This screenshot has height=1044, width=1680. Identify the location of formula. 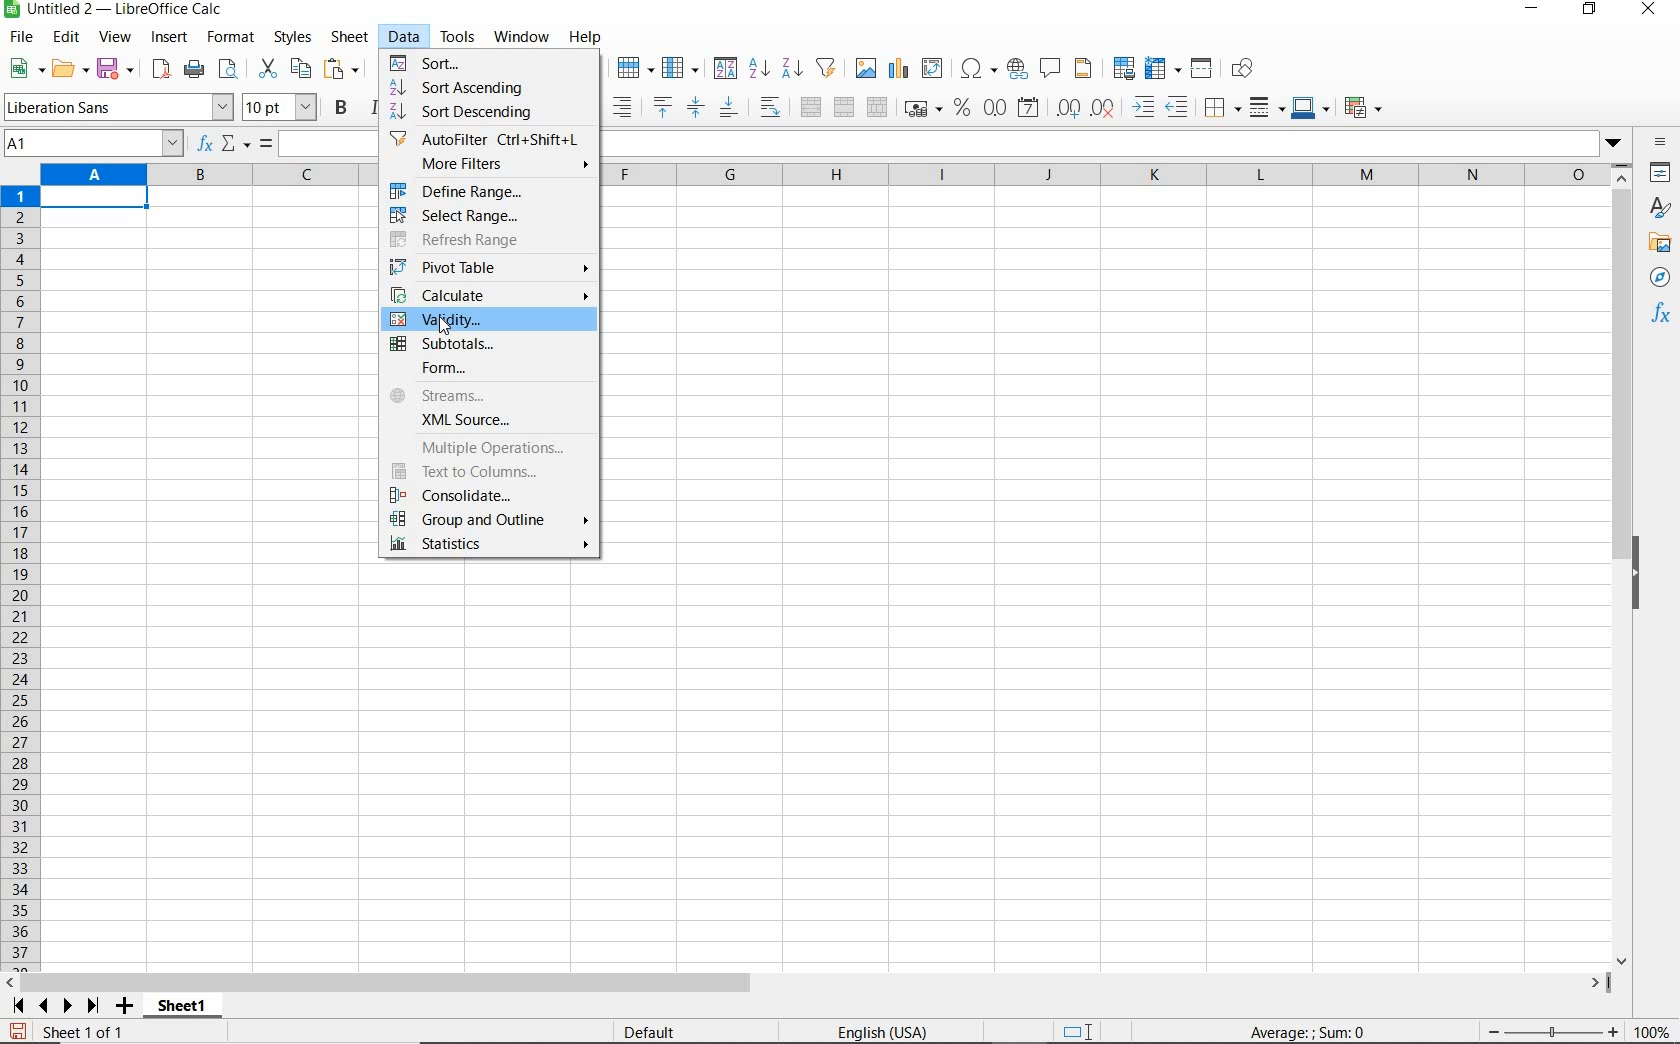
(1309, 1031).